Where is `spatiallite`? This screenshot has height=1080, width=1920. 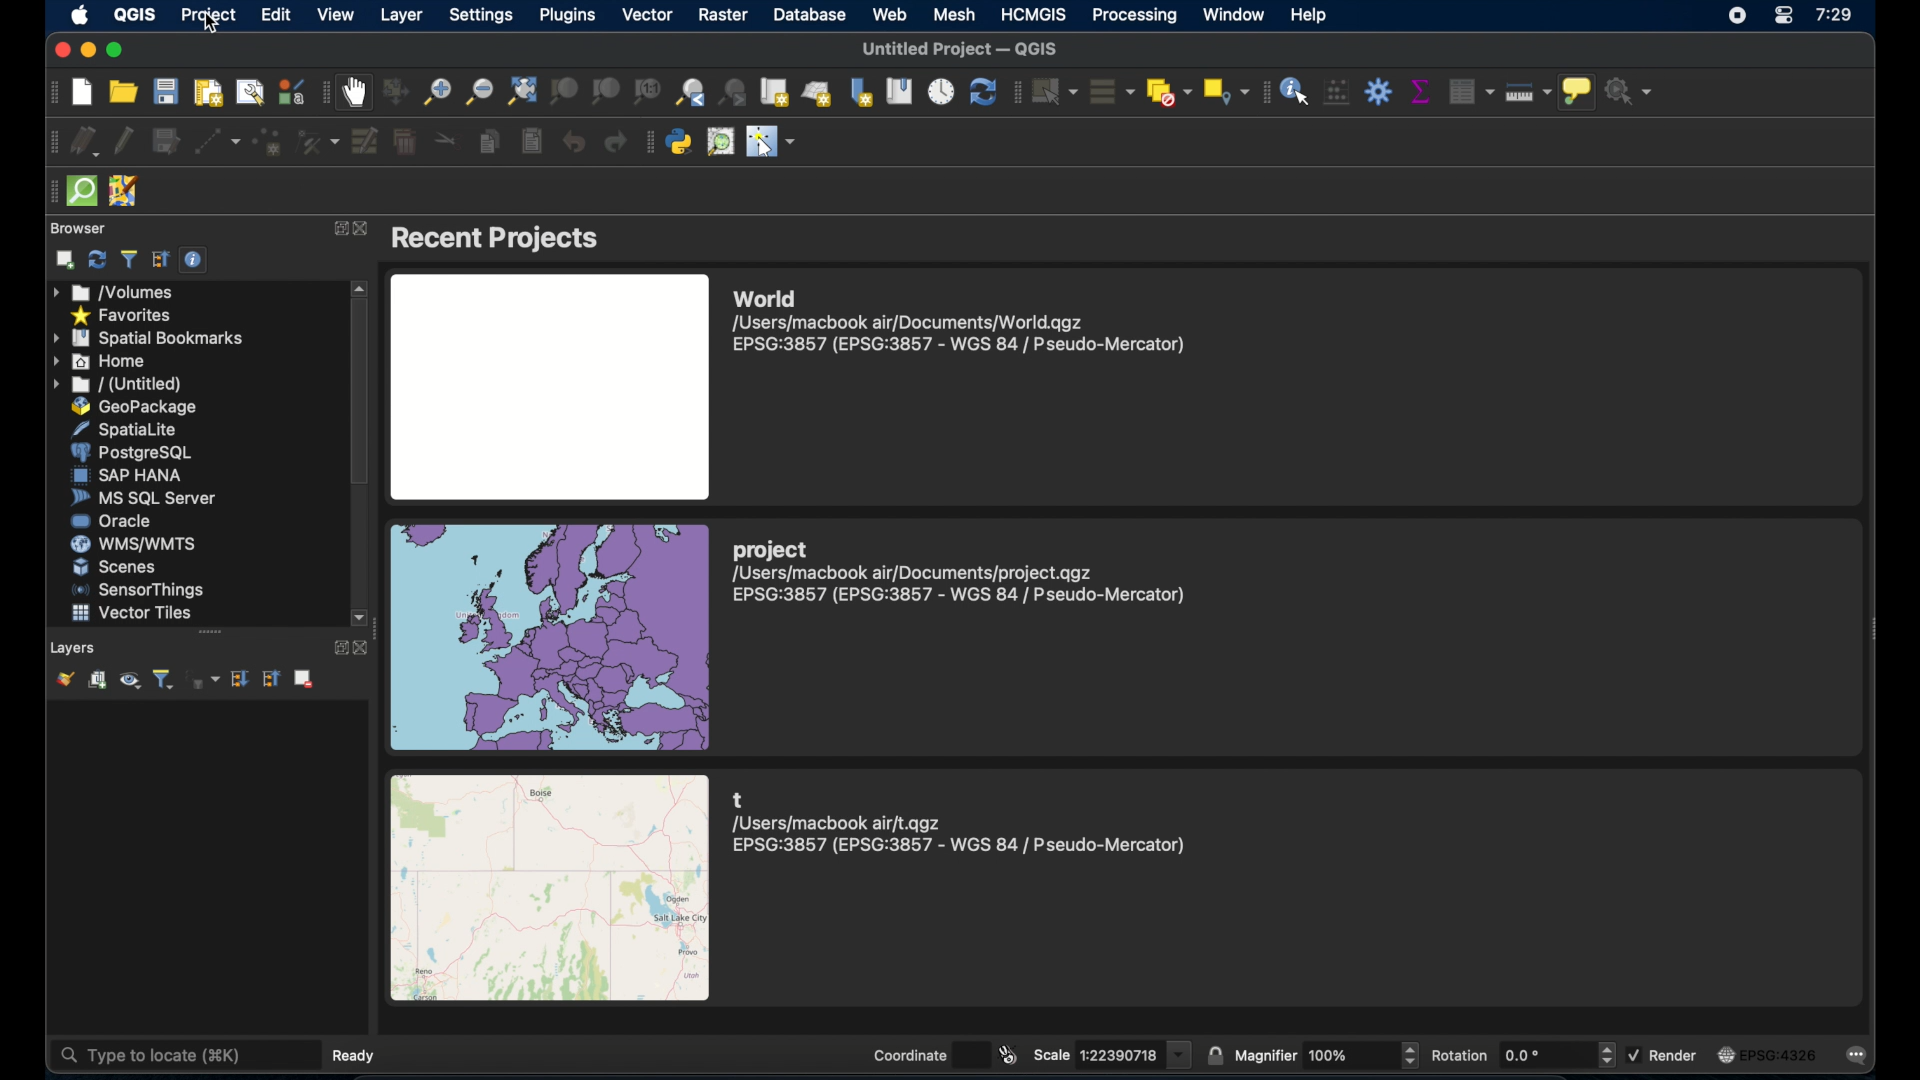 spatiallite is located at coordinates (133, 429).